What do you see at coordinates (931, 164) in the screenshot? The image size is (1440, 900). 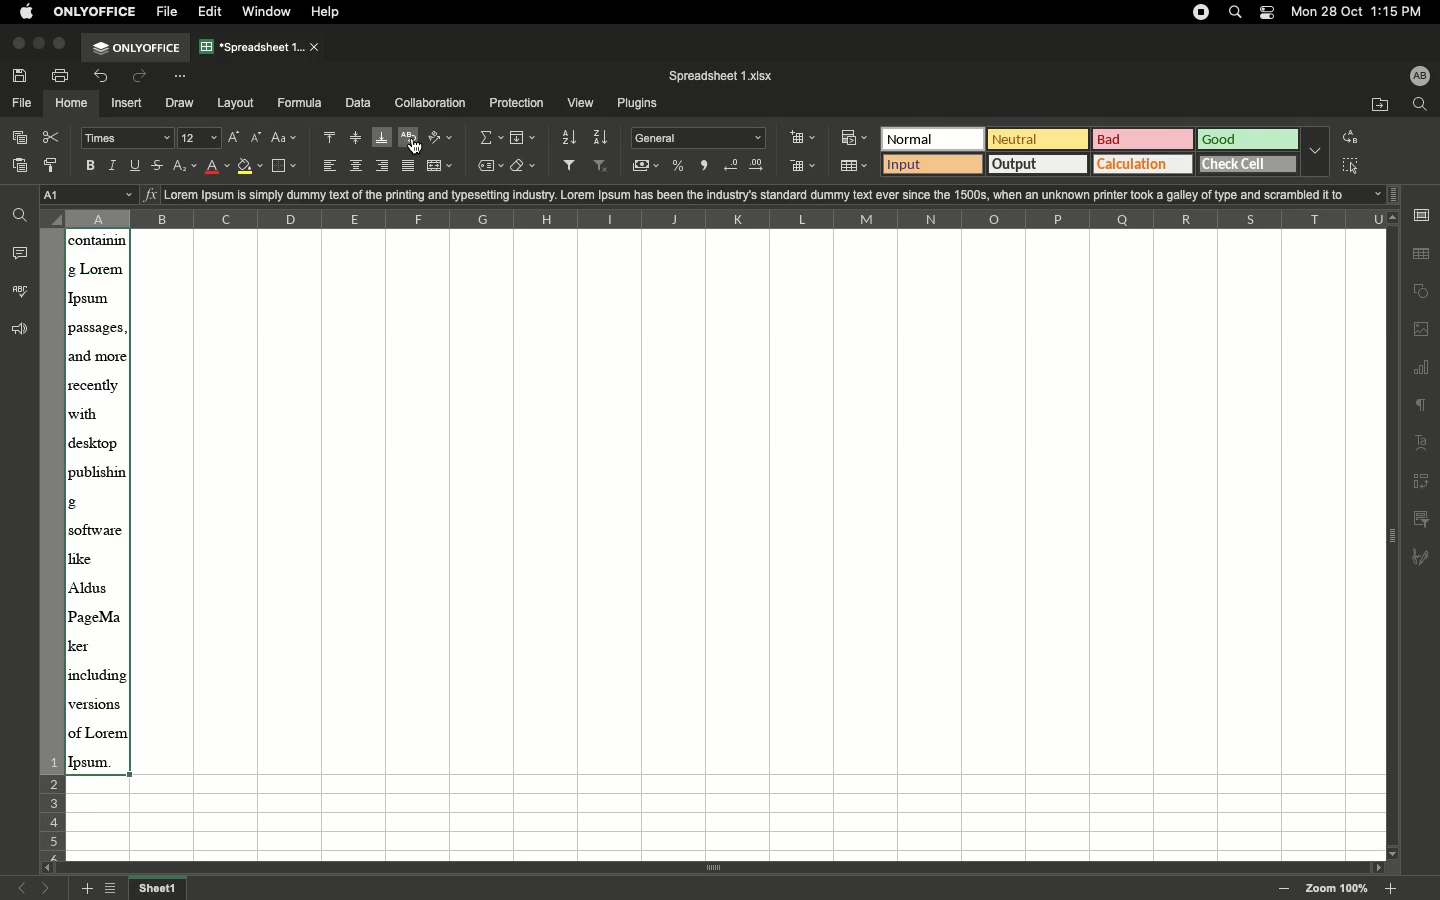 I see `Input` at bounding box center [931, 164].